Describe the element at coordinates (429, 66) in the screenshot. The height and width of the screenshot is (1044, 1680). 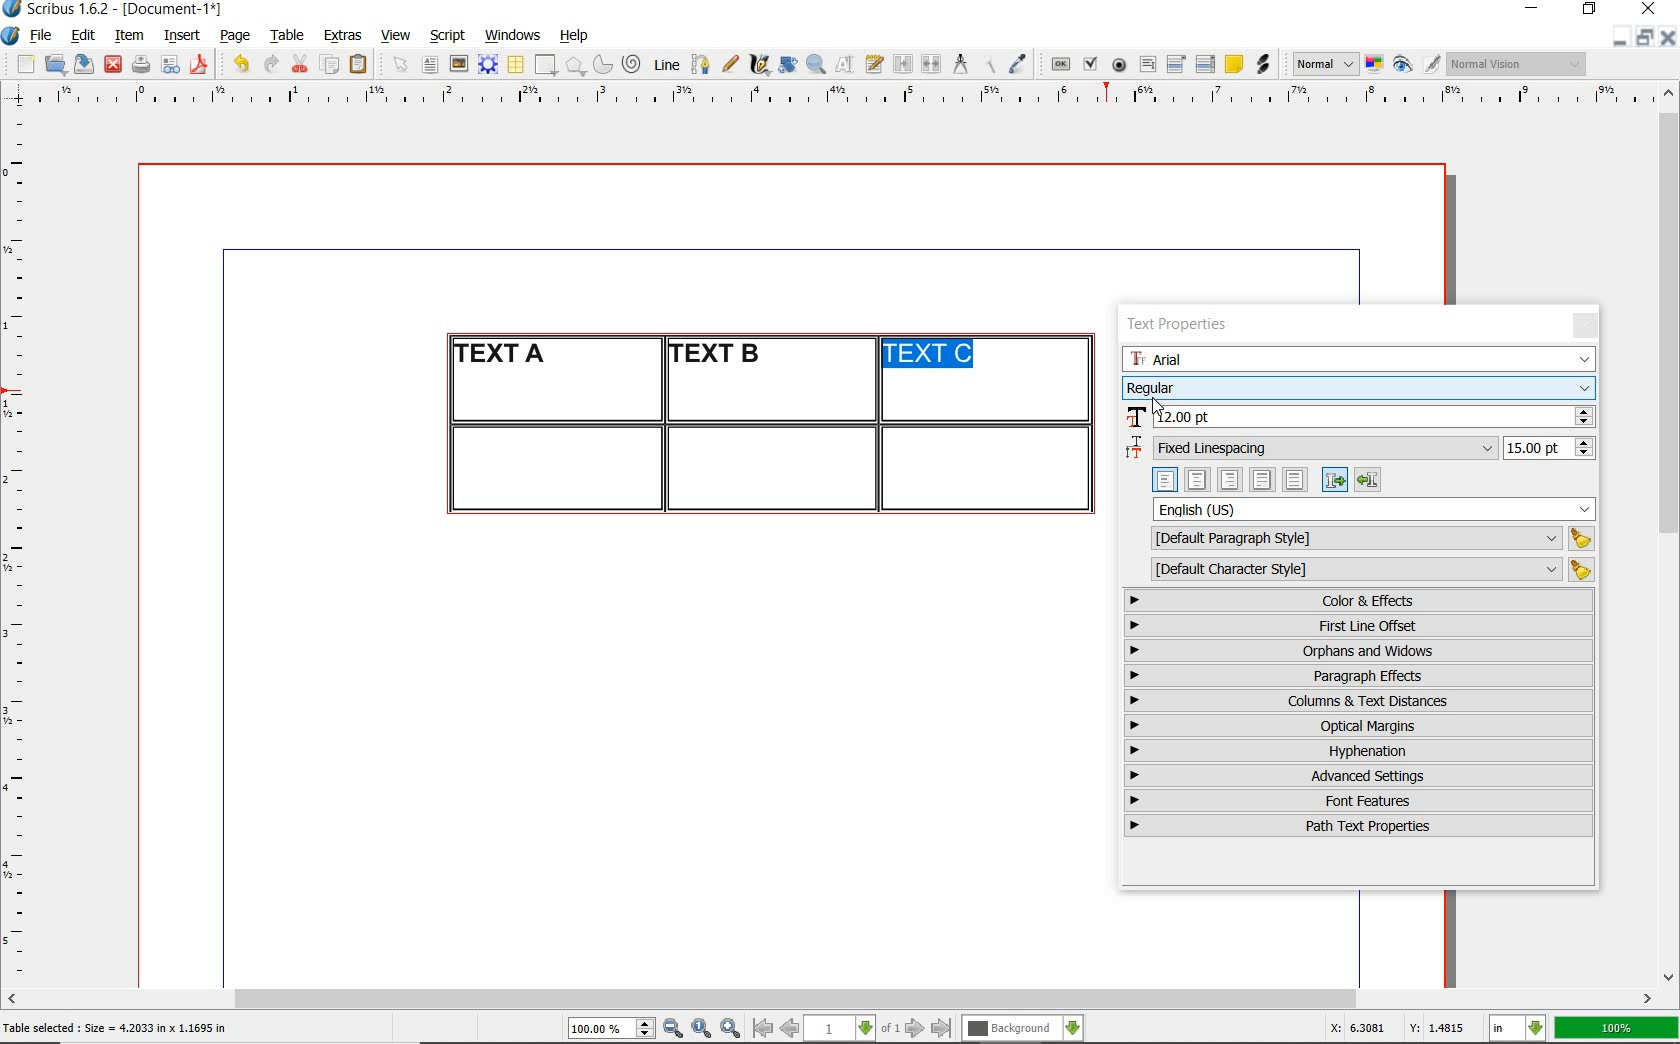
I see `text frame` at that location.